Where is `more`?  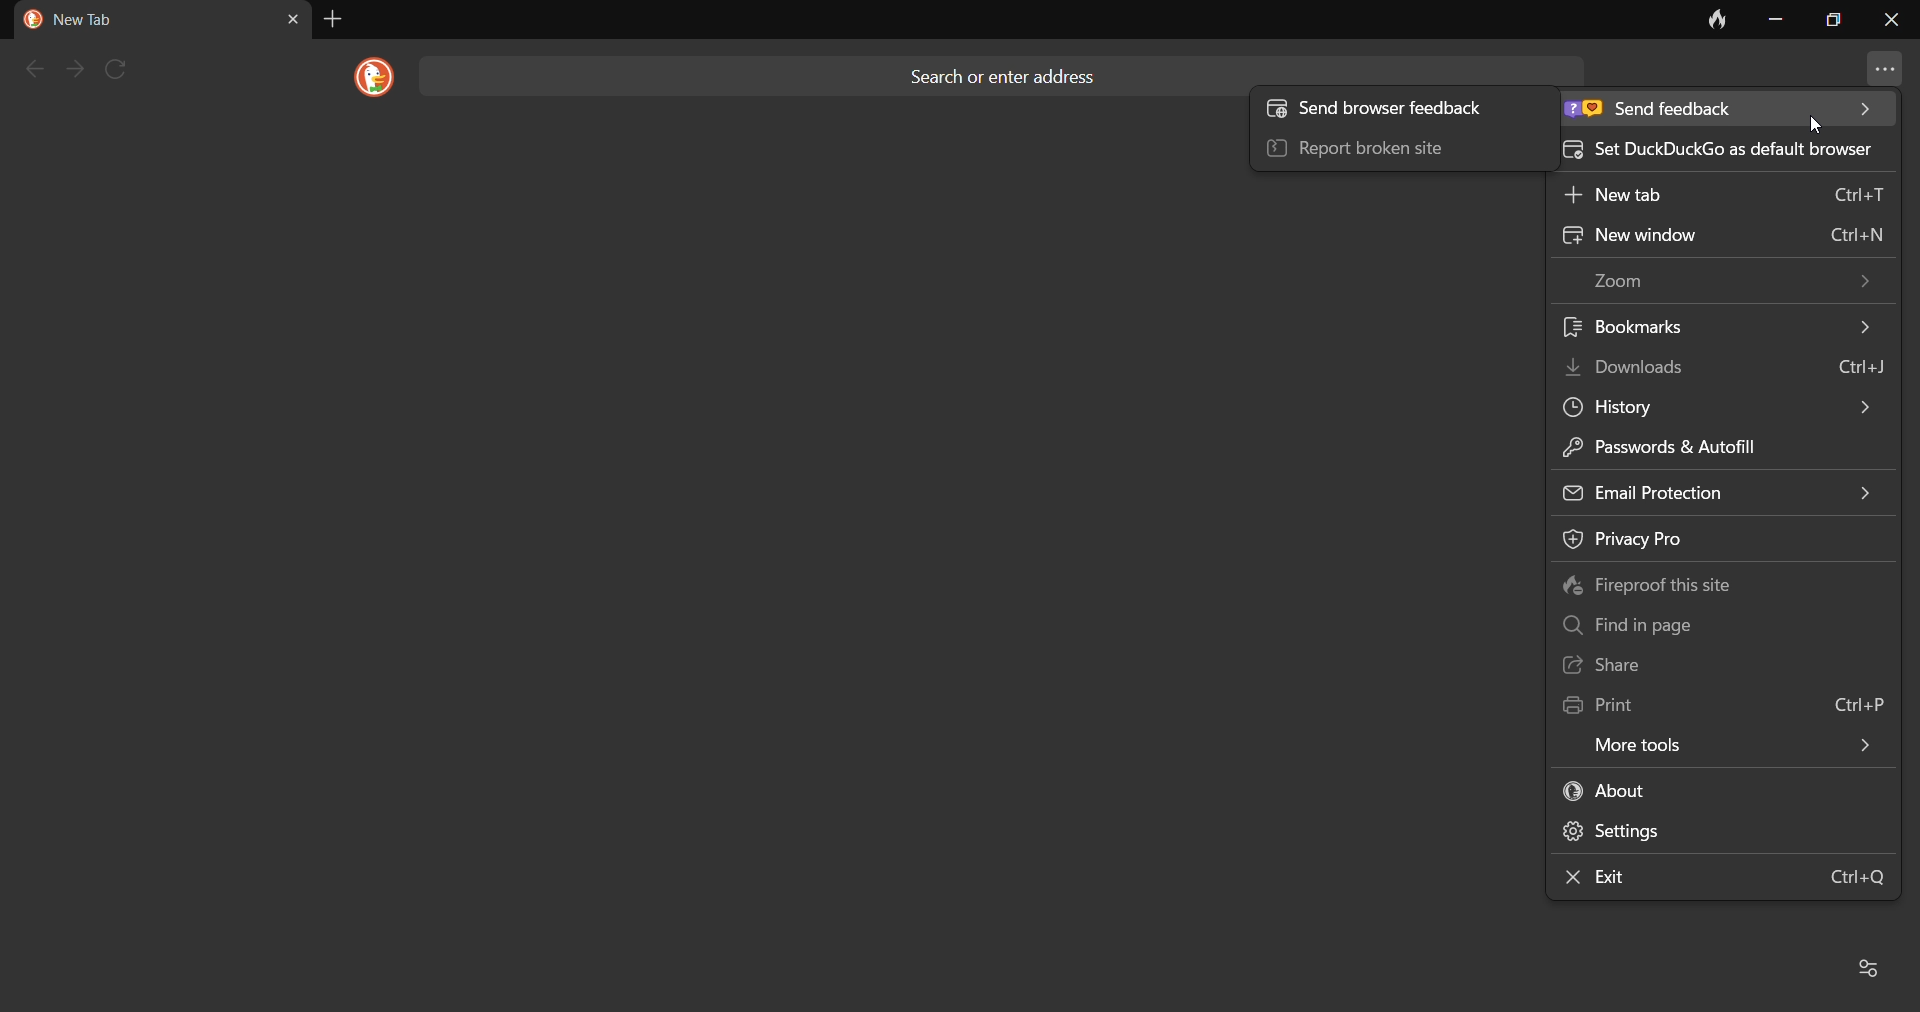
more is located at coordinates (1874, 72).